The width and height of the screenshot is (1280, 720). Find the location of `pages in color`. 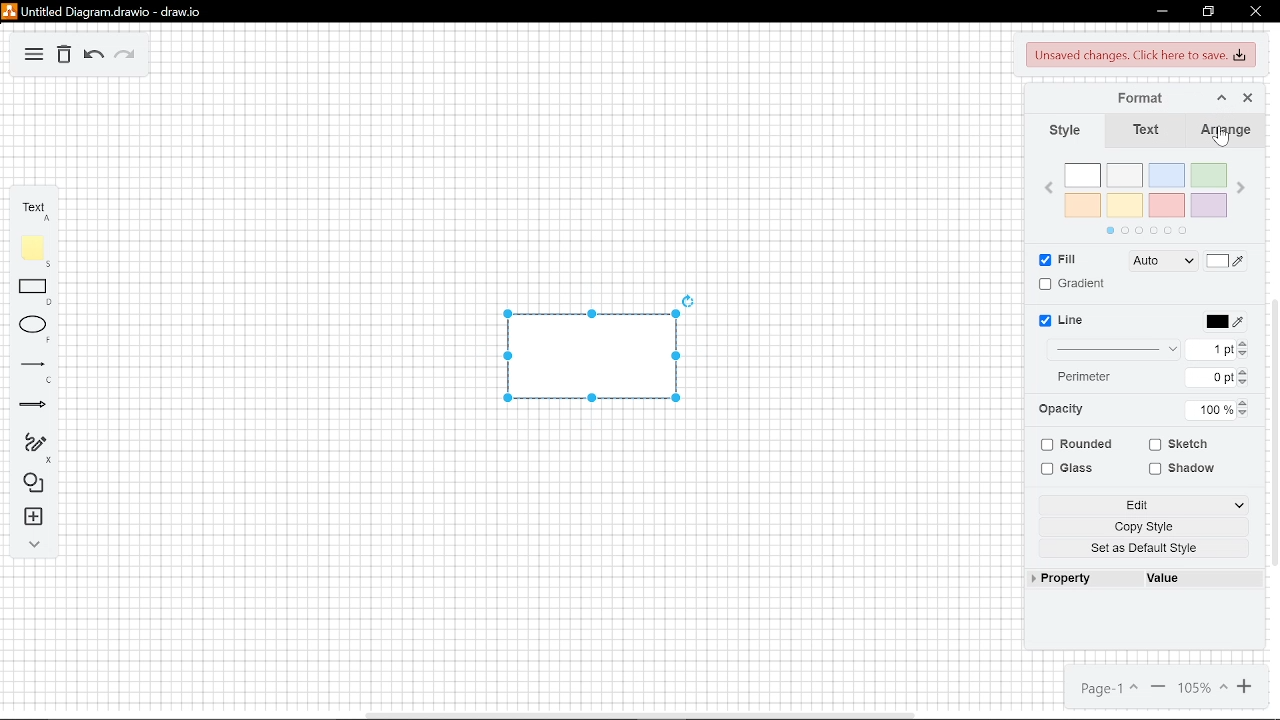

pages in color is located at coordinates (1150, 231).